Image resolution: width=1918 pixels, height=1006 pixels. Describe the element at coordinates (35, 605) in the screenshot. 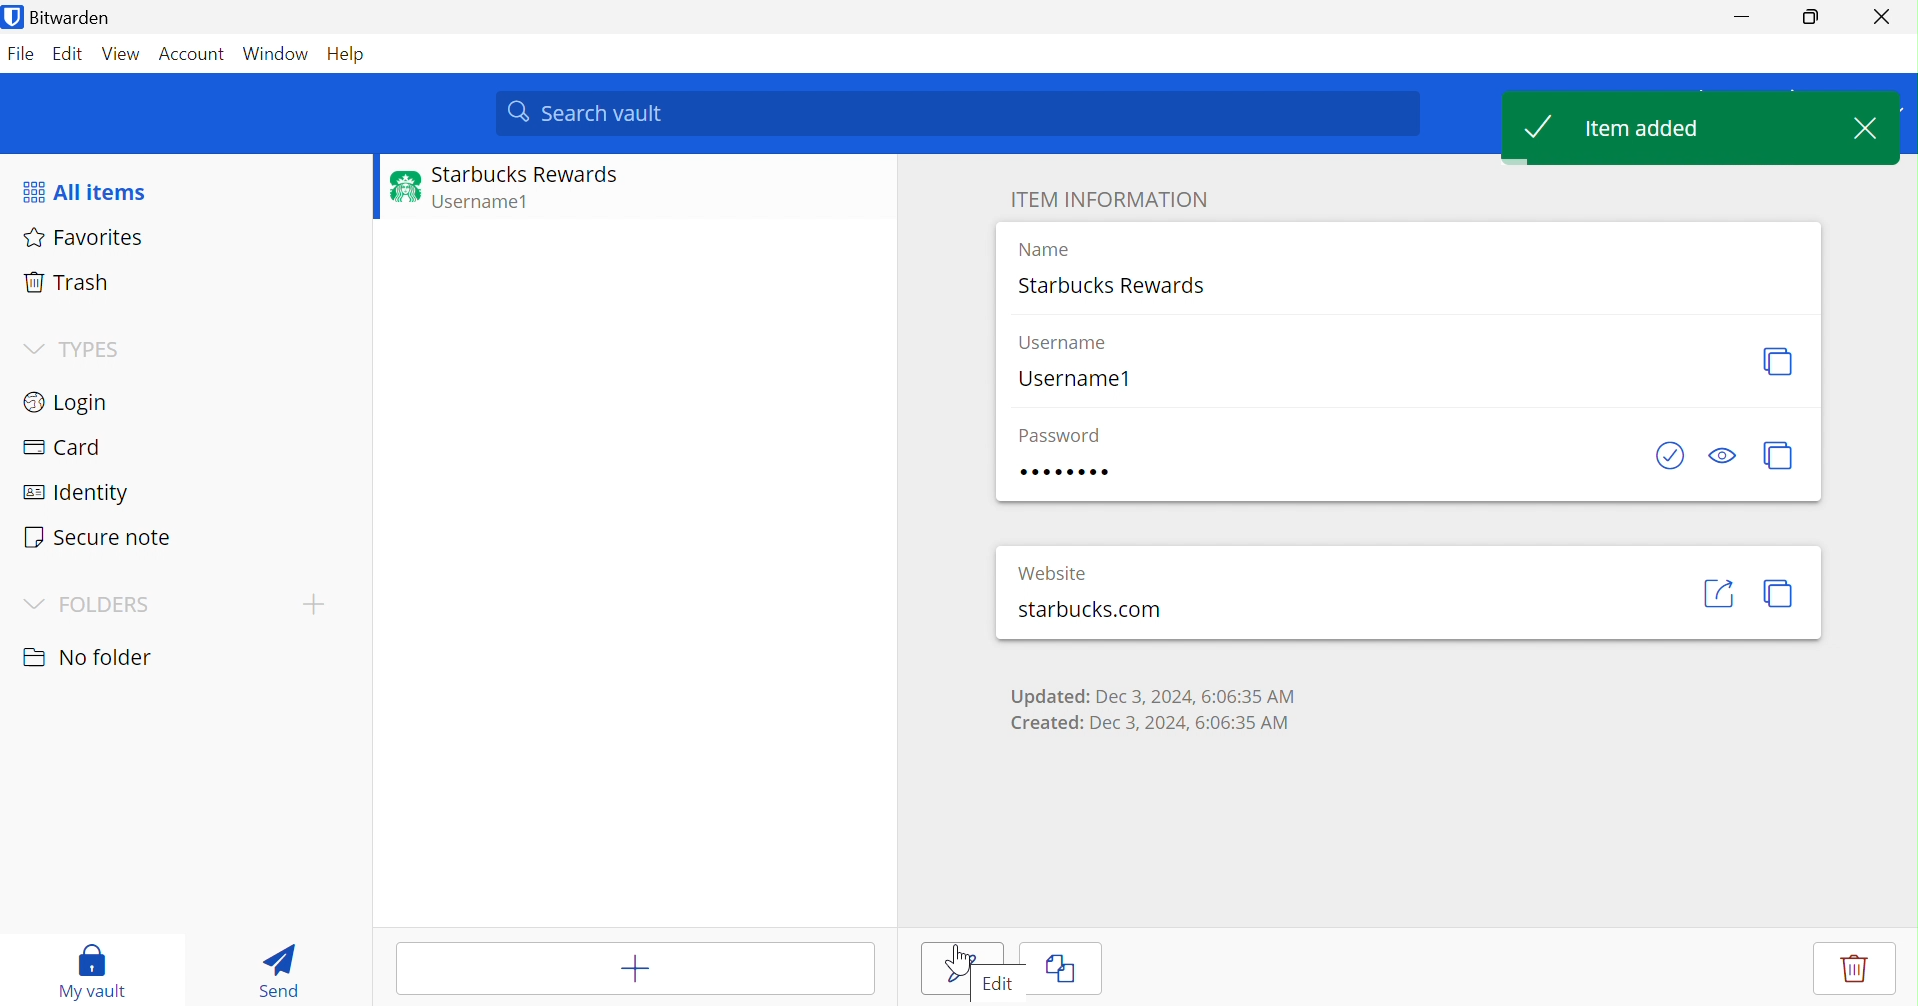

I see `Drop Down` at that location.